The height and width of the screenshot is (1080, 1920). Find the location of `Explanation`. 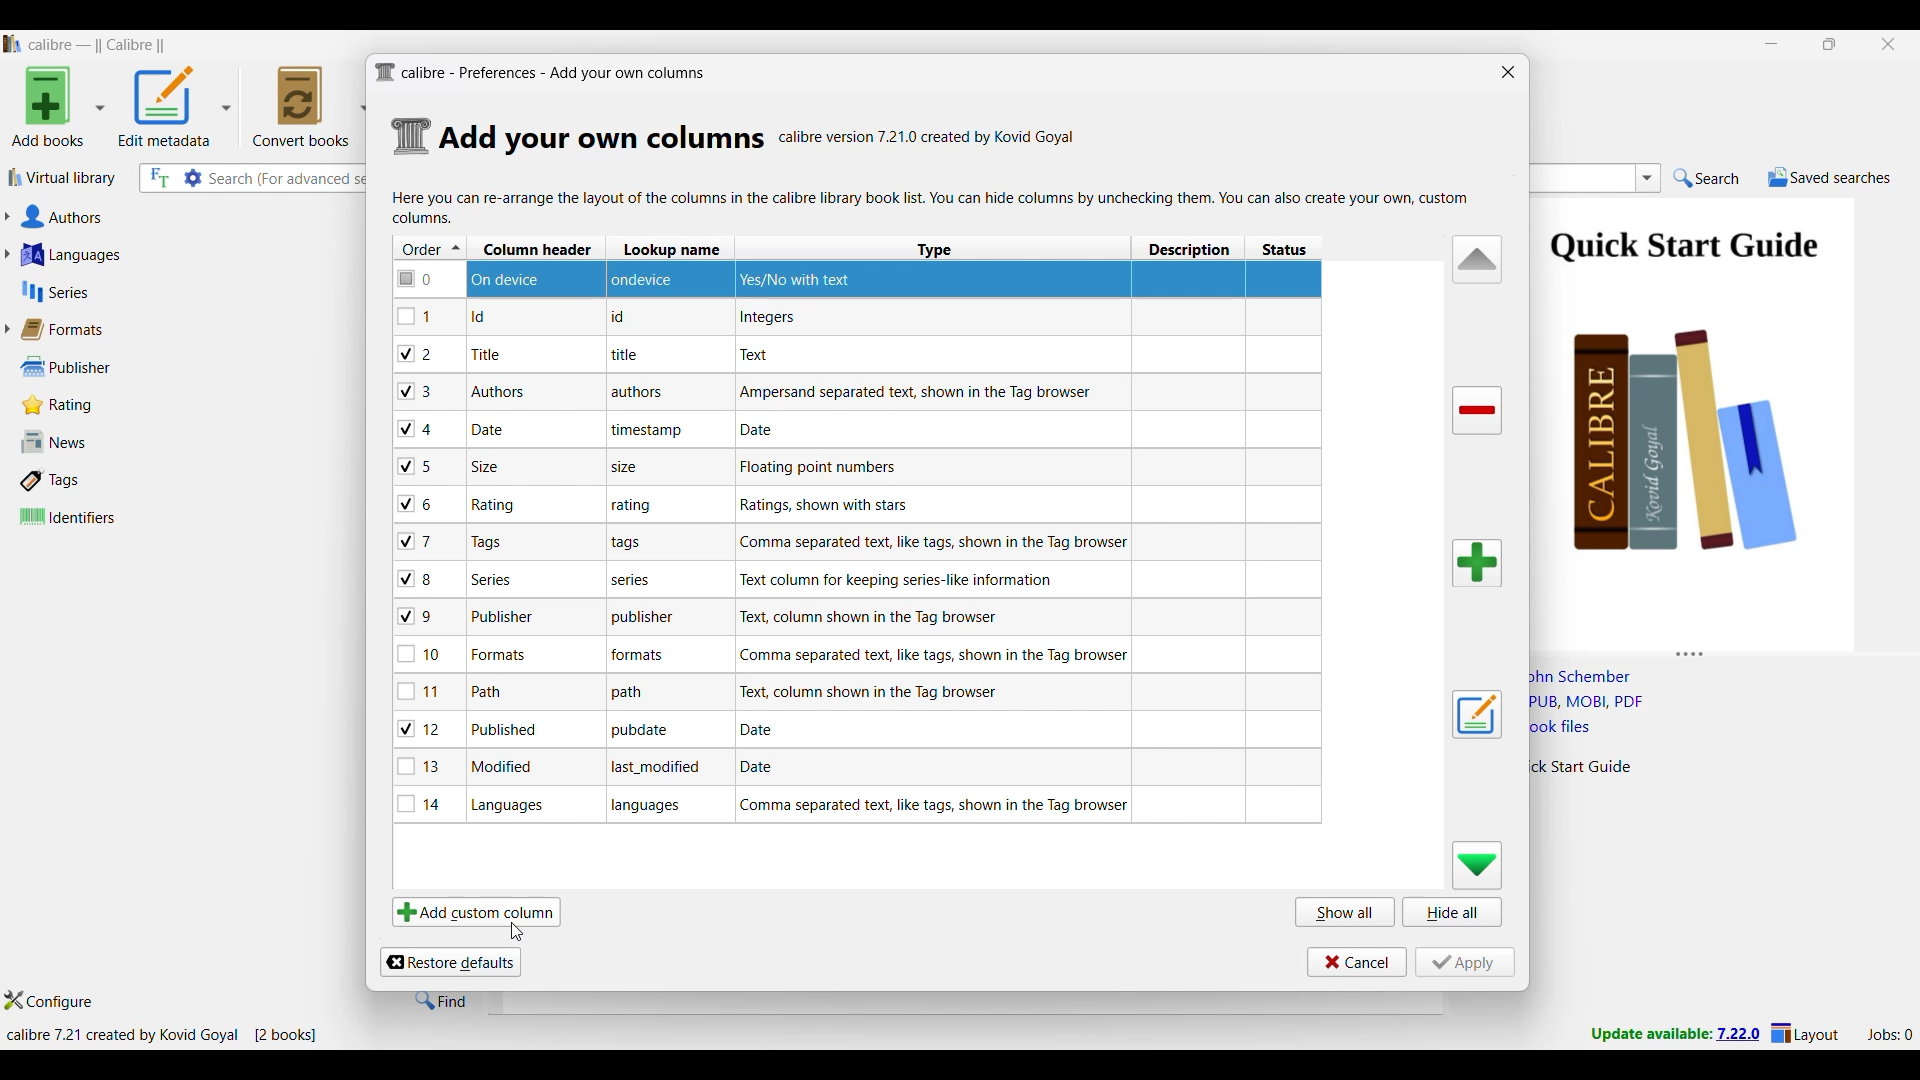

Explanation is located at coordinates (920, 392).